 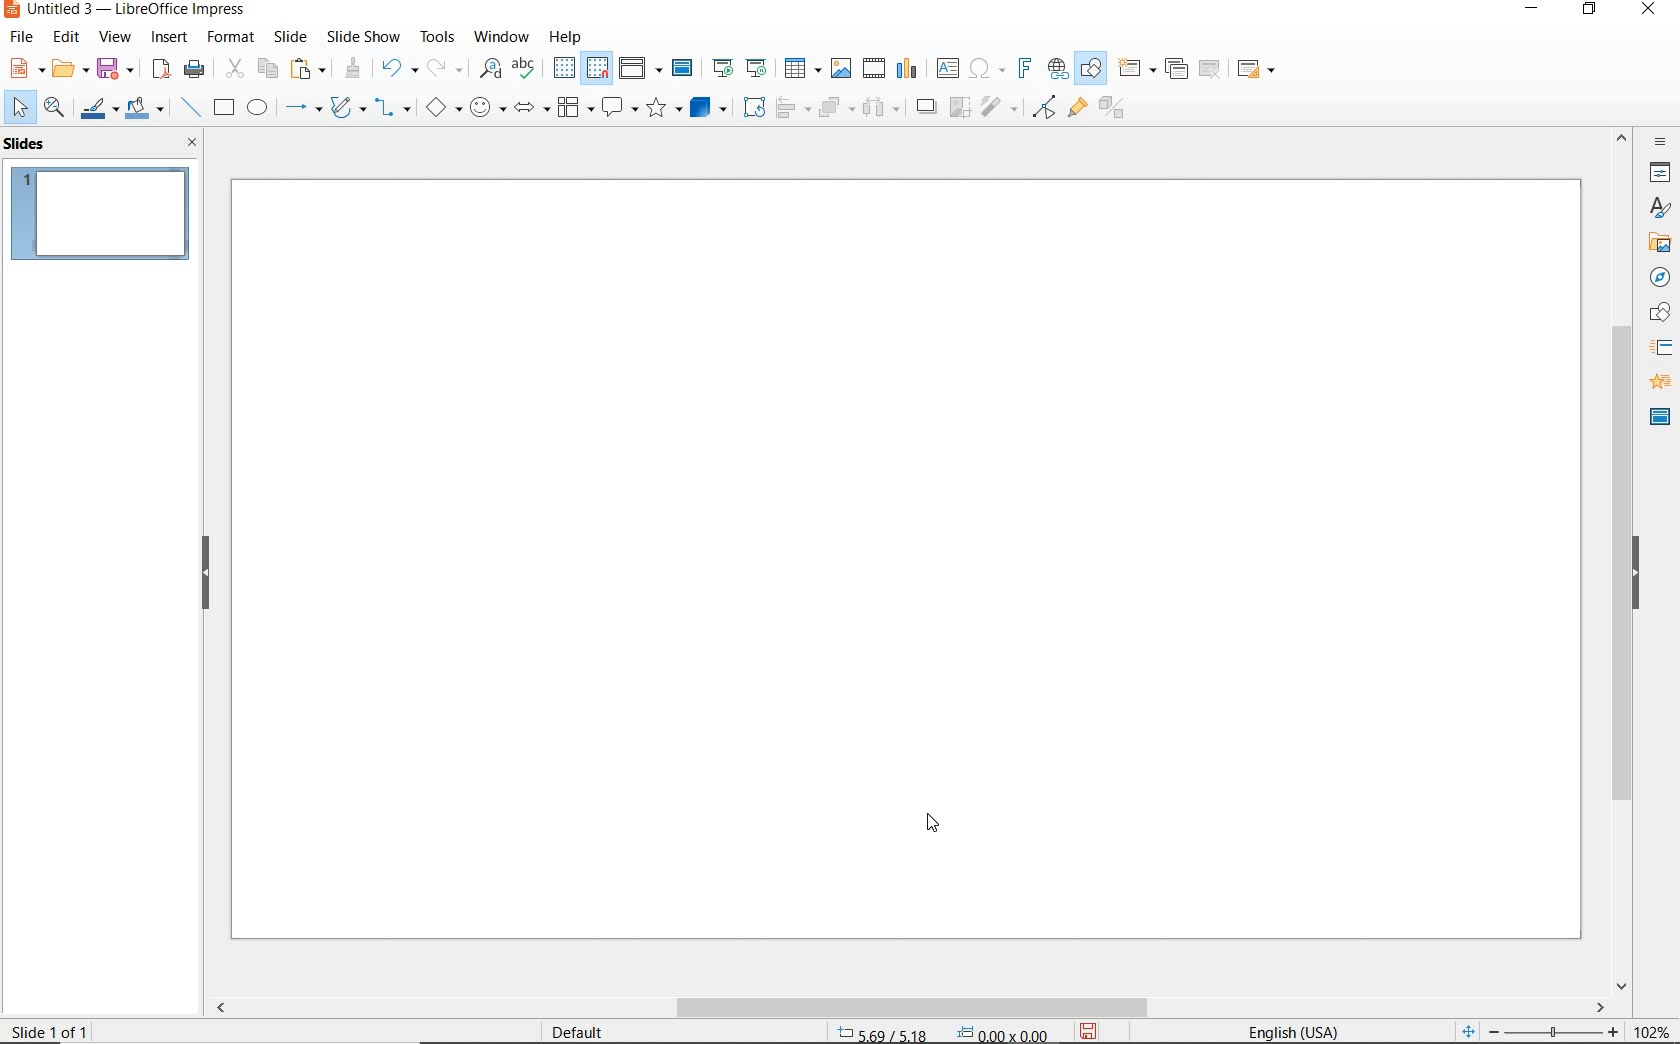 What do you see at coordinates (442, 109) in the screenshot?
I see `BASIC SHAPES` at bounding box center [442, 109].